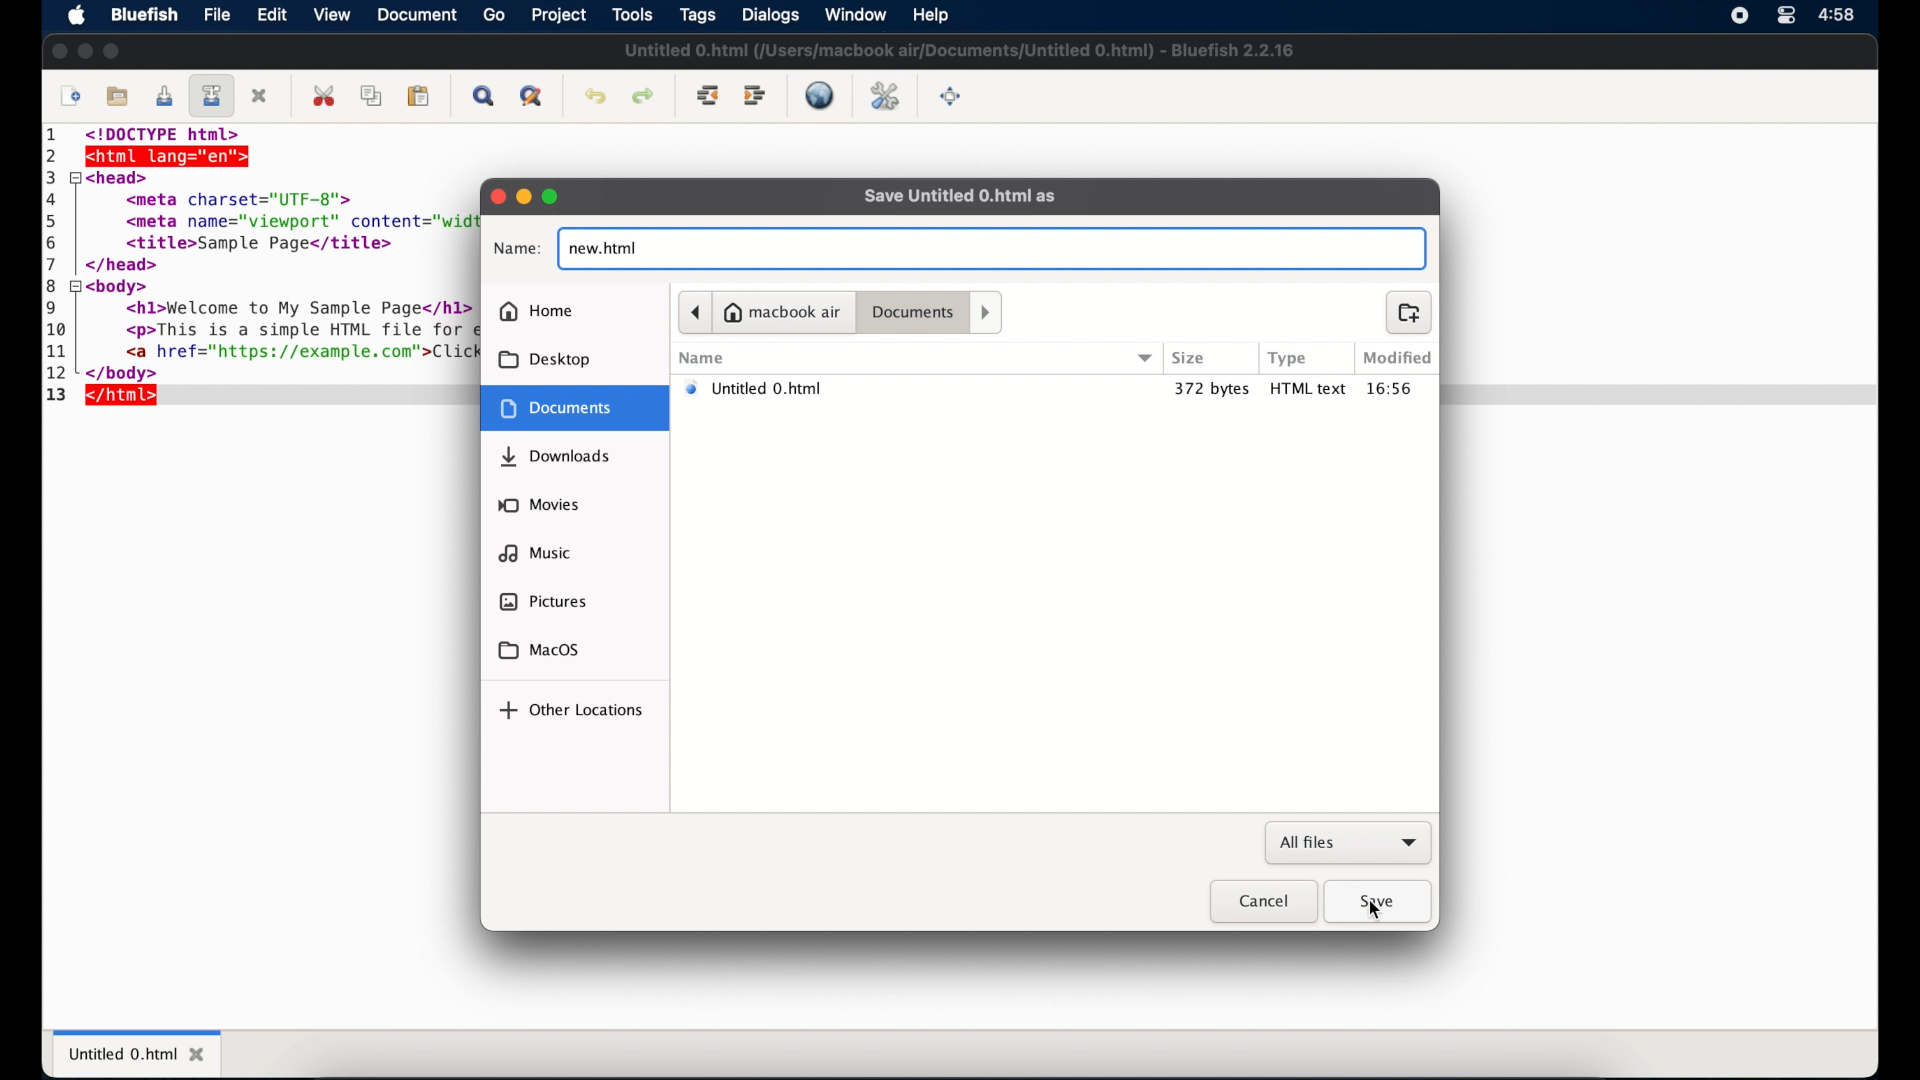 This screenshot has height=1080, width=1920. I want to click on full screen, so click(951, 97).